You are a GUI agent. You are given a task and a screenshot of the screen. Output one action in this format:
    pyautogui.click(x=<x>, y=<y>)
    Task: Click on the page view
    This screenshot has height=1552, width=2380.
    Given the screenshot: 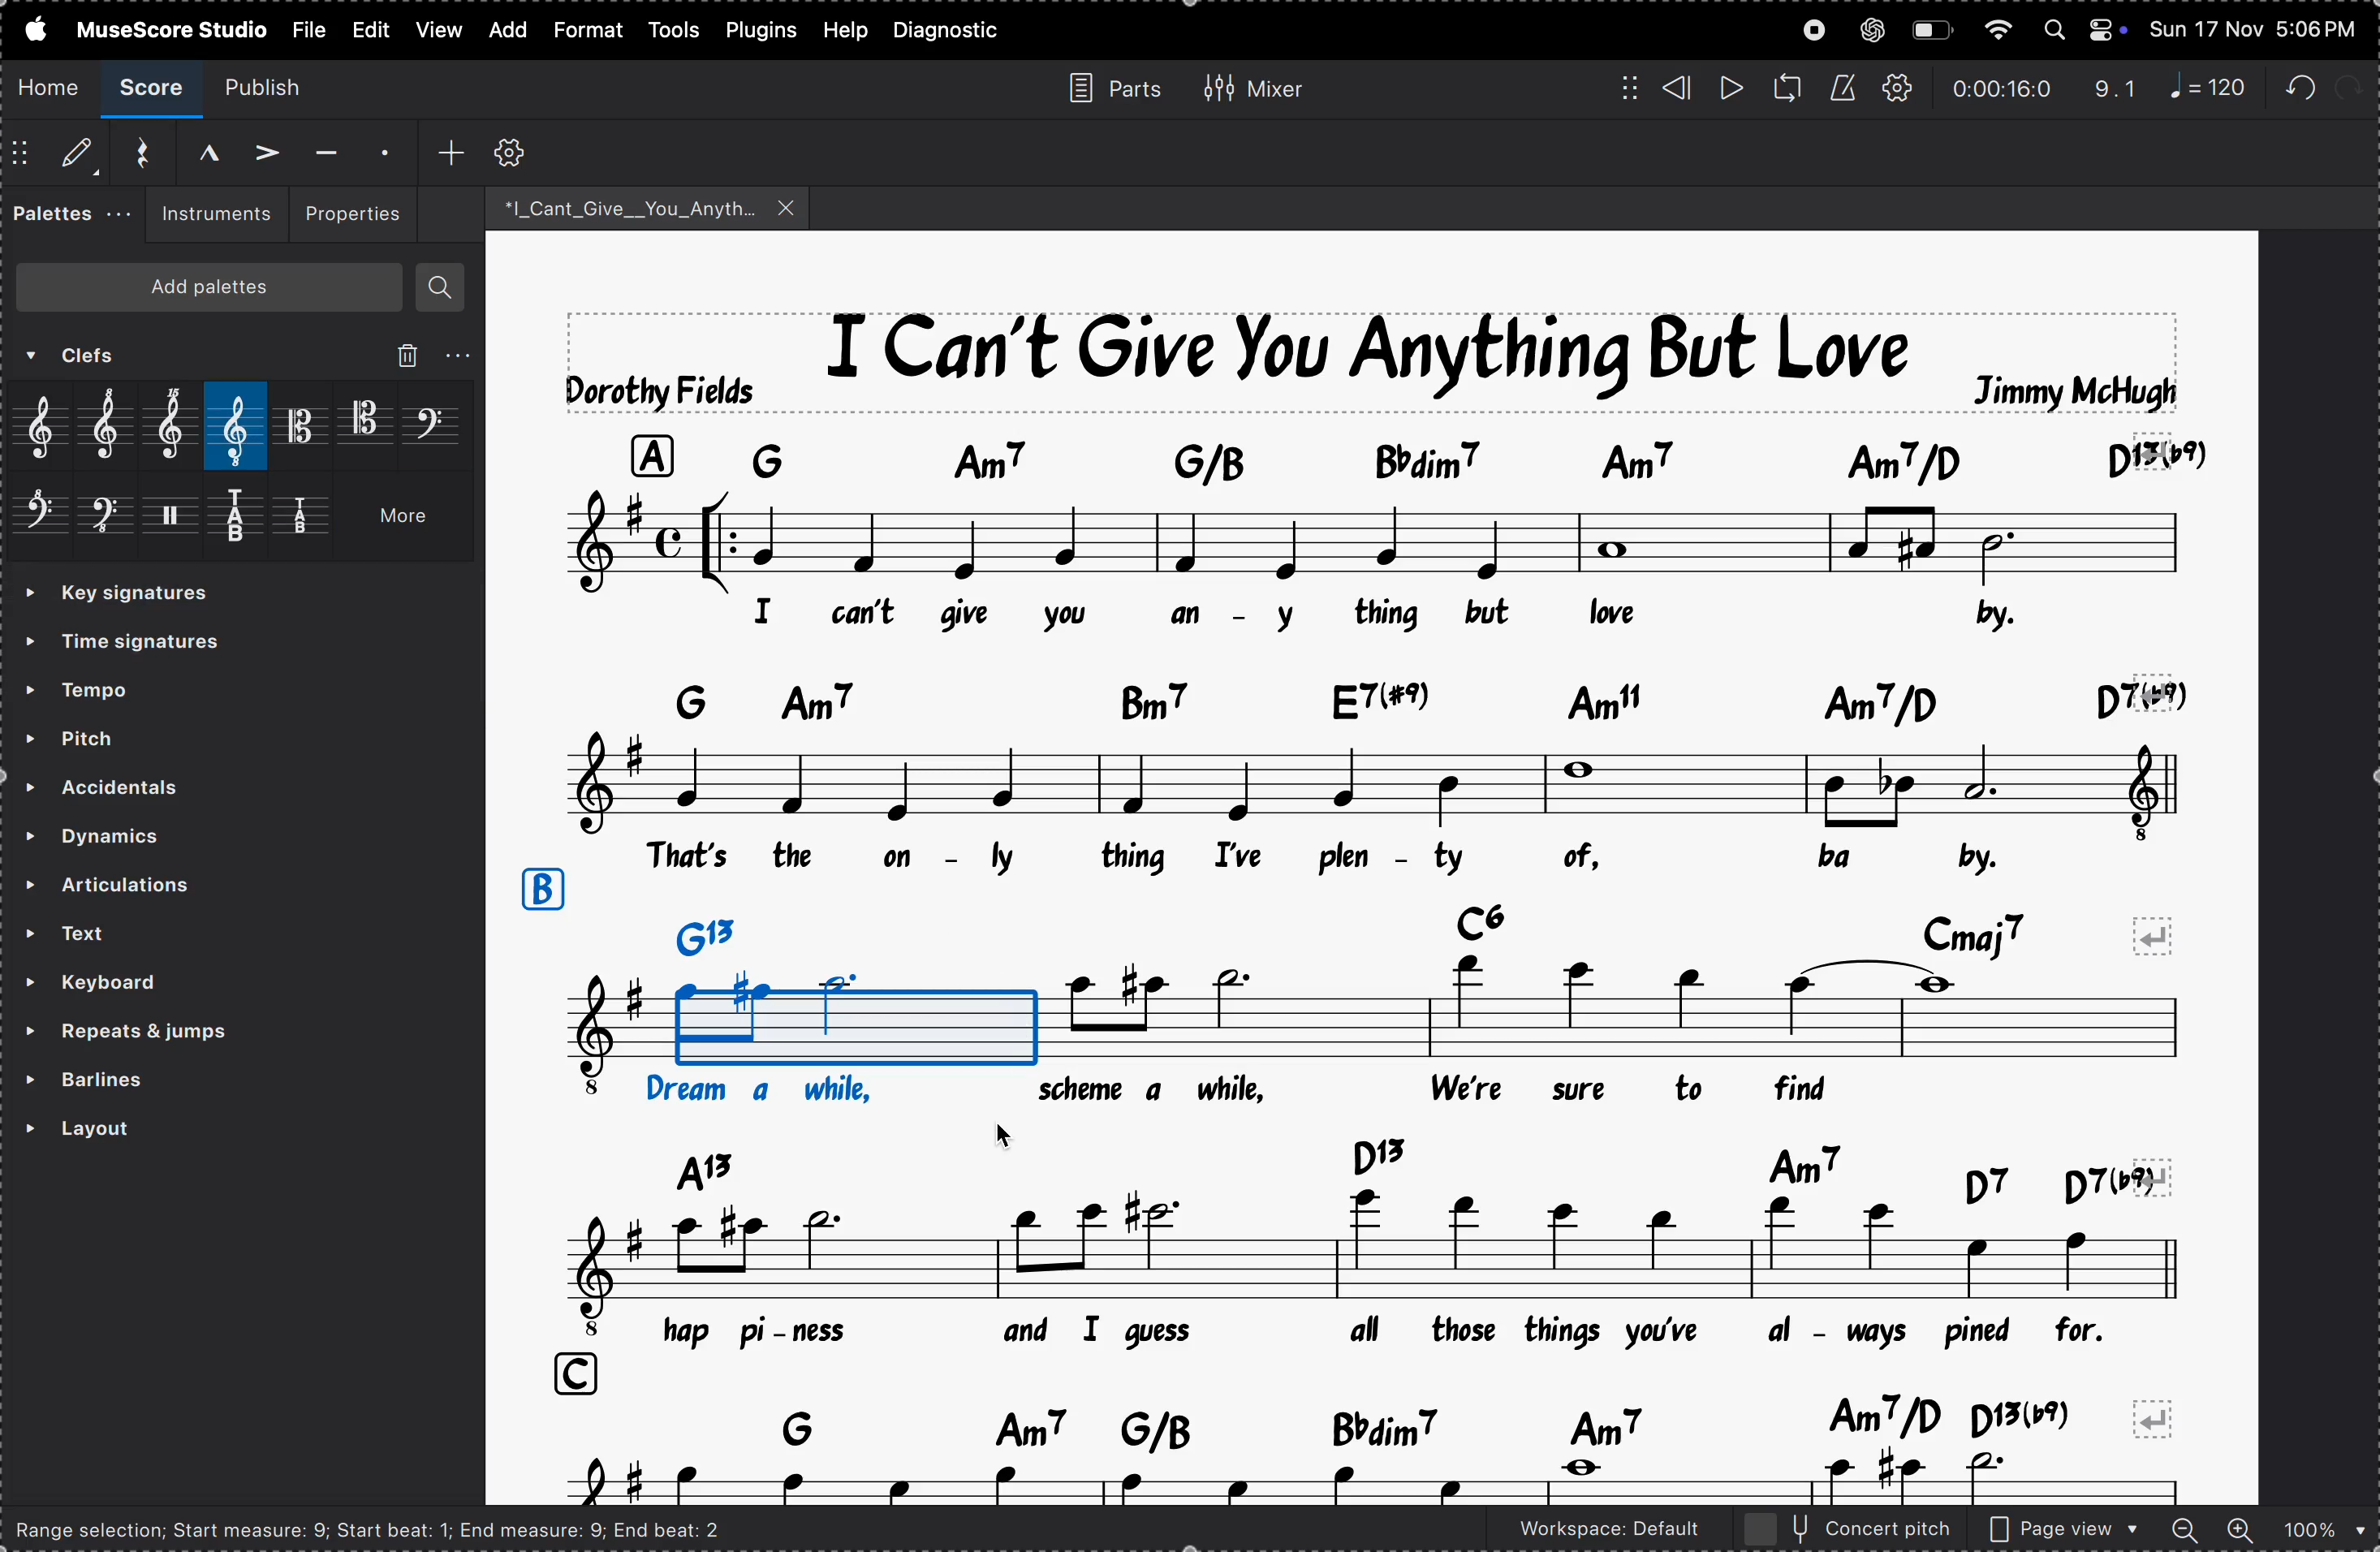 What is the action you would take?
    pyautogui.click(x=2065, y=1530)
    